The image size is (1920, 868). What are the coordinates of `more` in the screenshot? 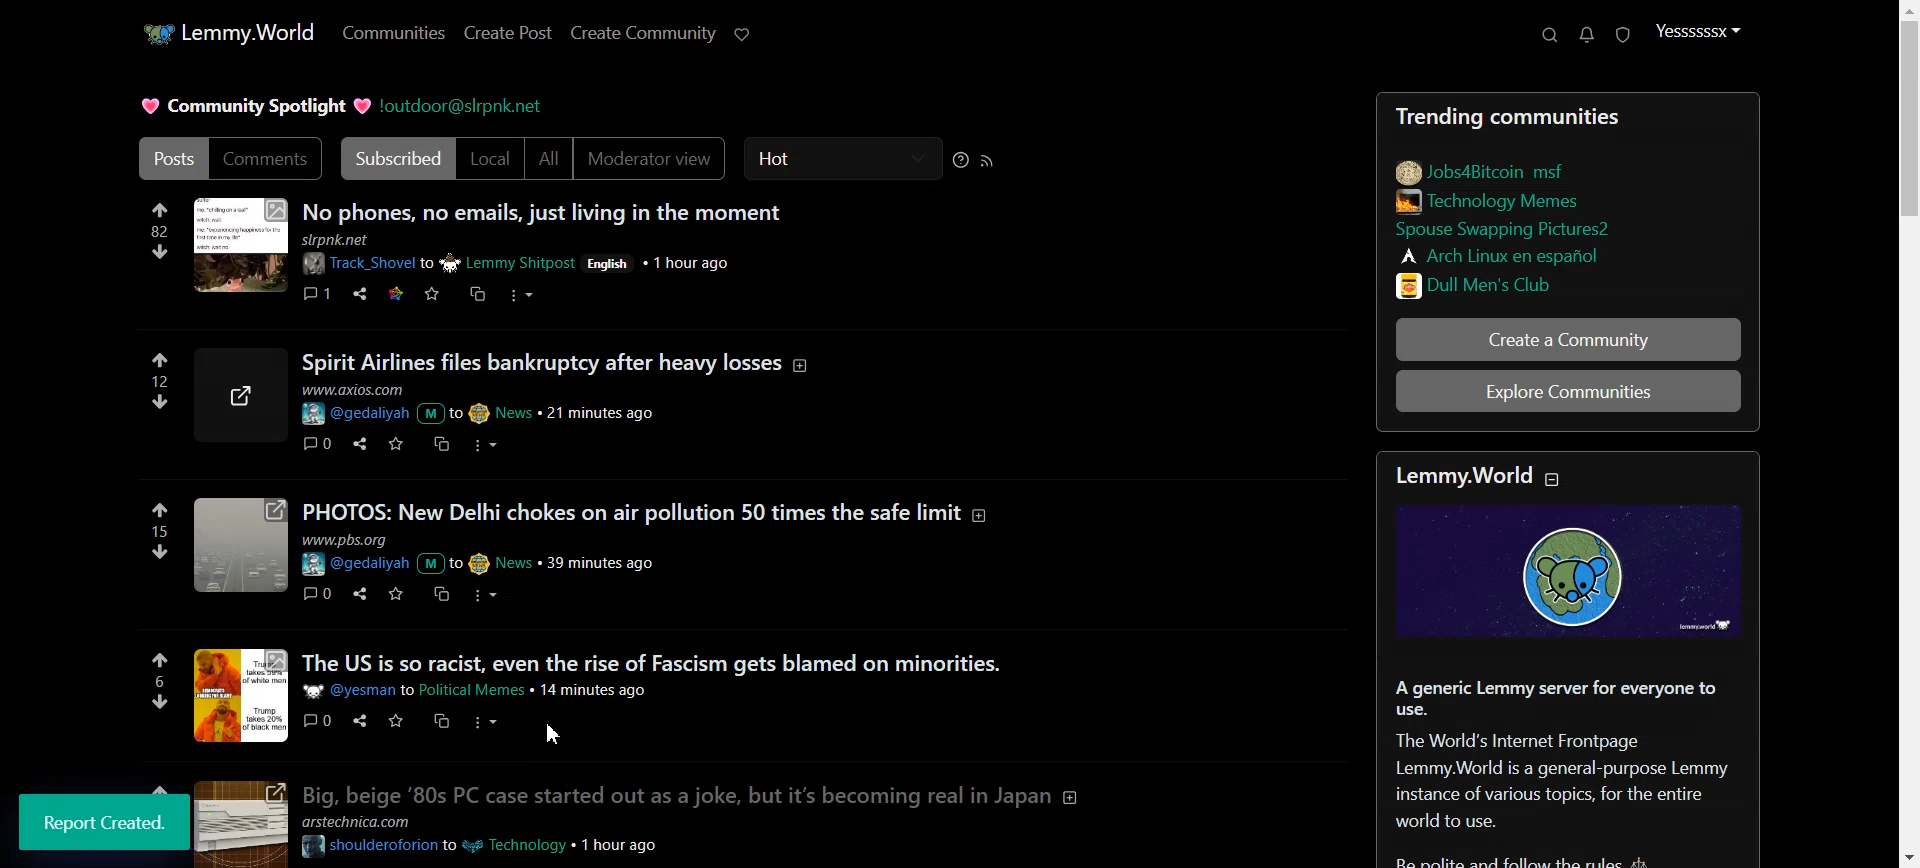 It's located at (491, 595).